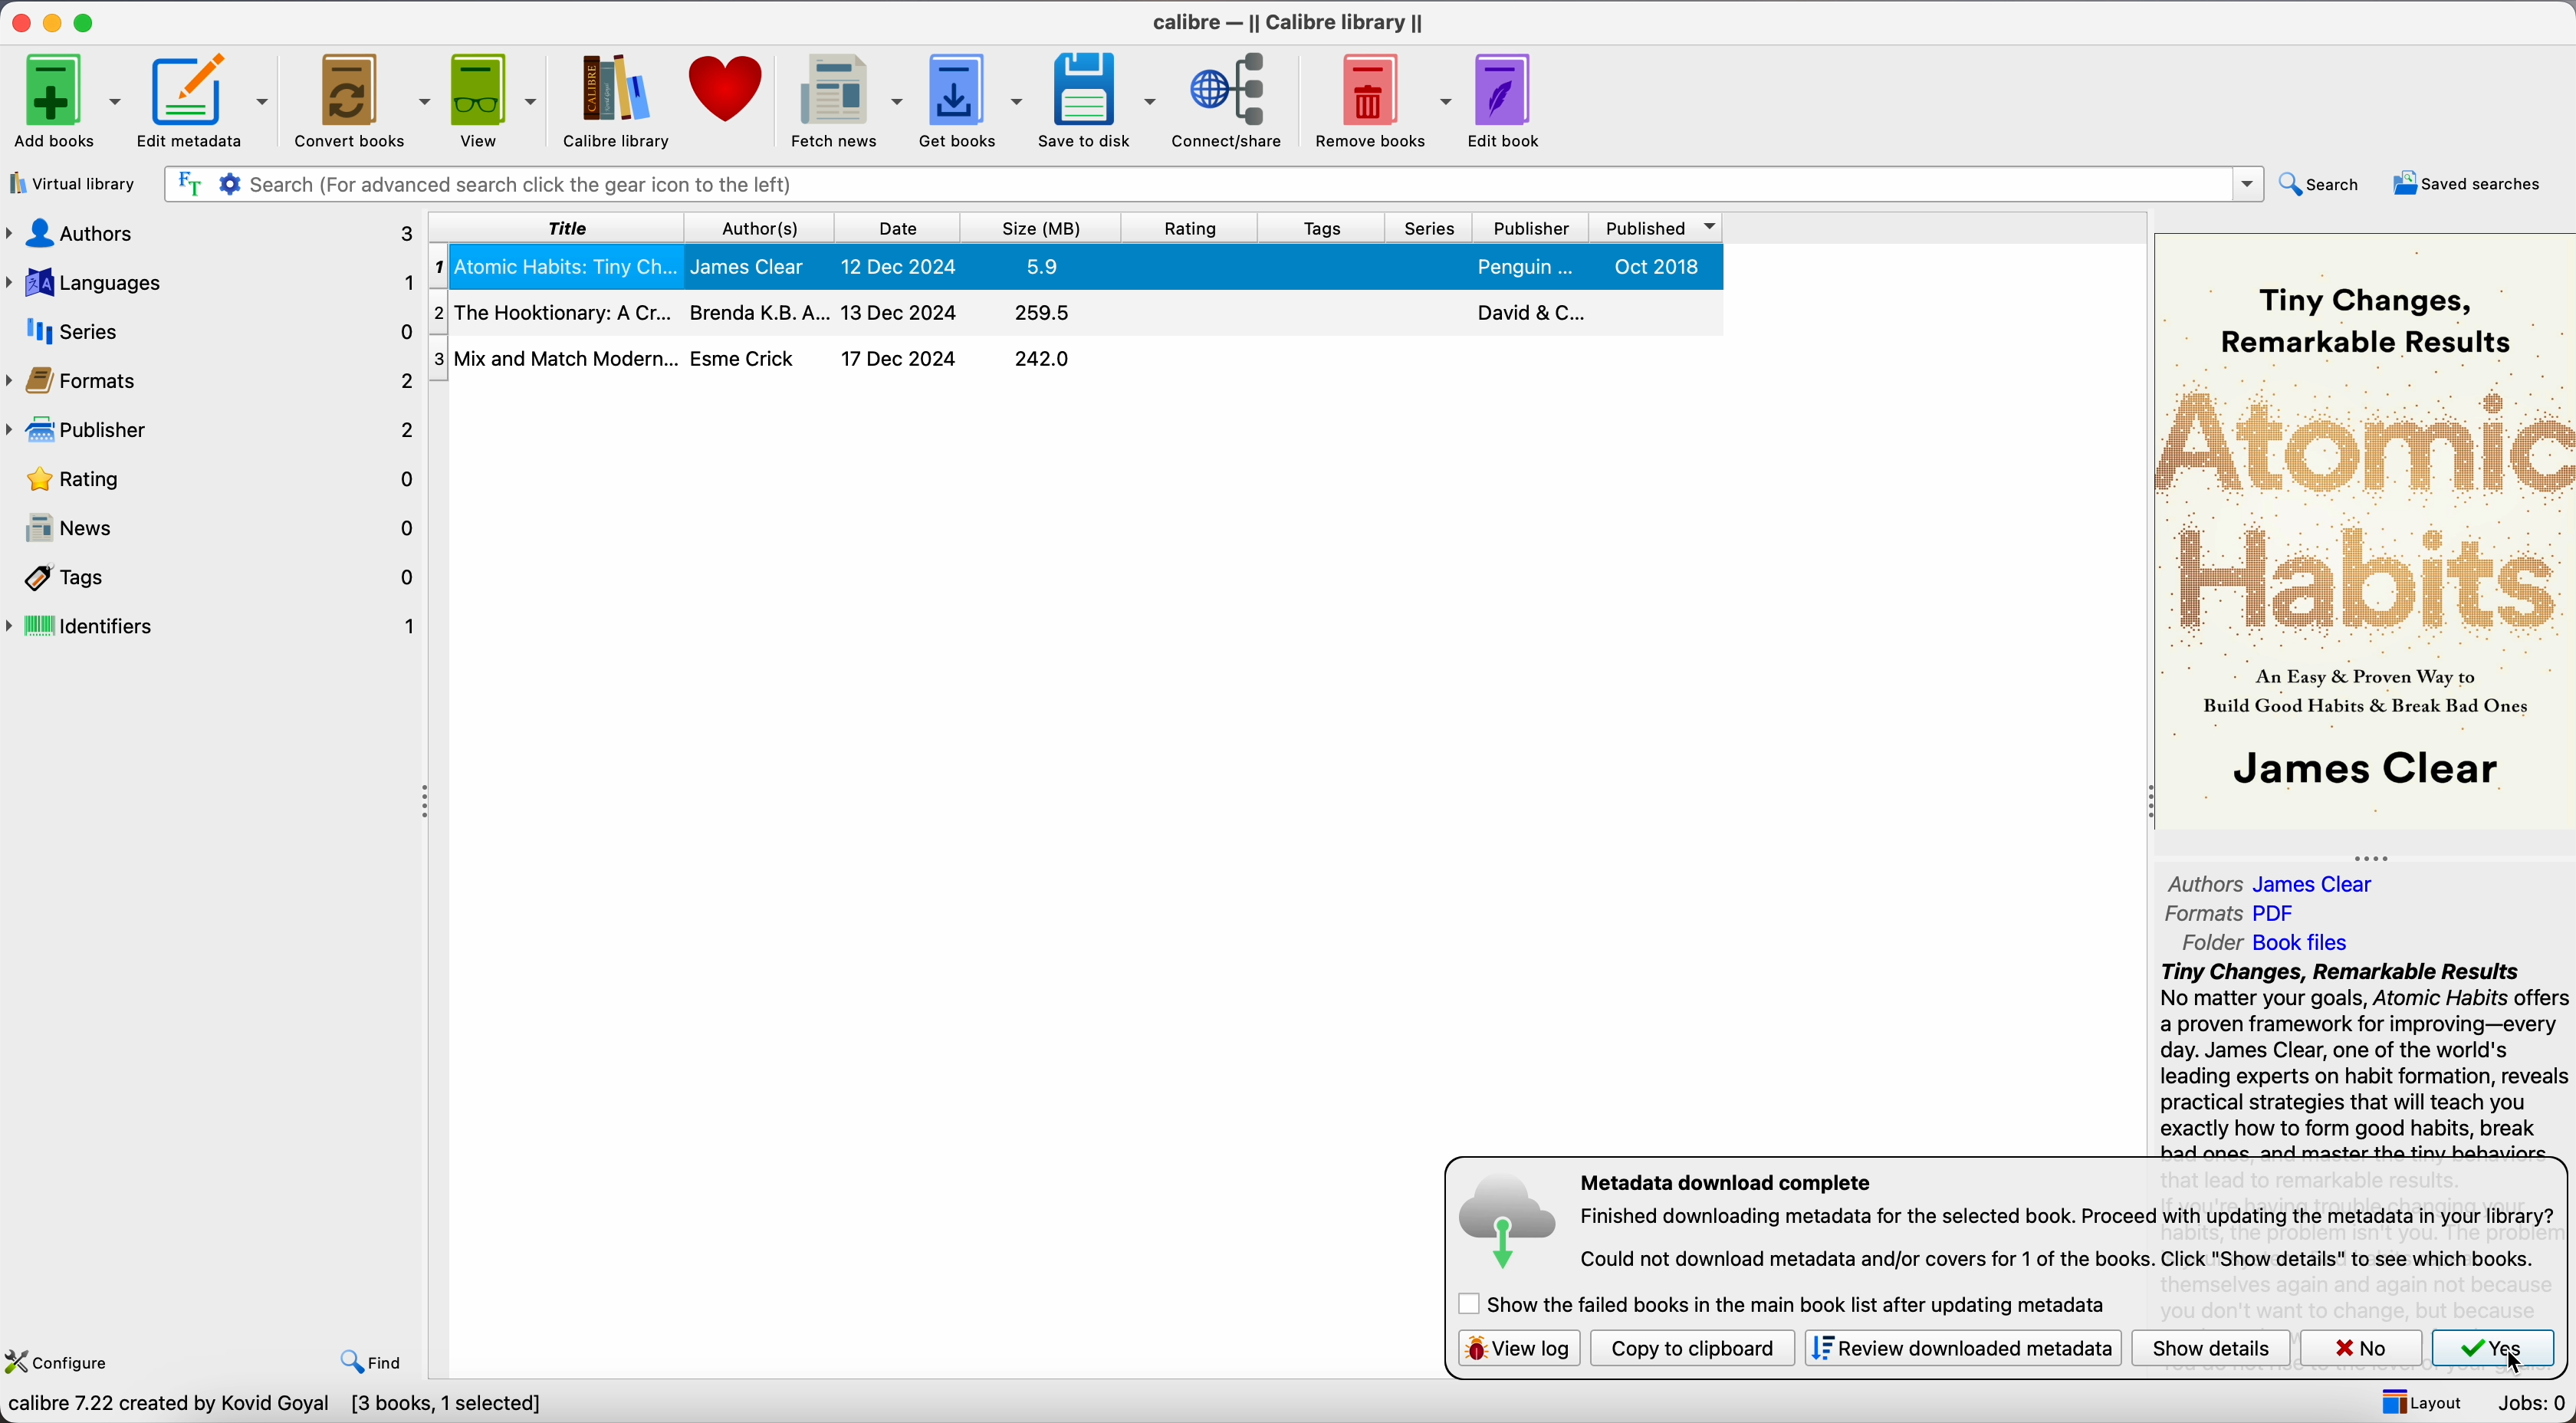  I want to click on Folder Book files, so click(2272, 942).